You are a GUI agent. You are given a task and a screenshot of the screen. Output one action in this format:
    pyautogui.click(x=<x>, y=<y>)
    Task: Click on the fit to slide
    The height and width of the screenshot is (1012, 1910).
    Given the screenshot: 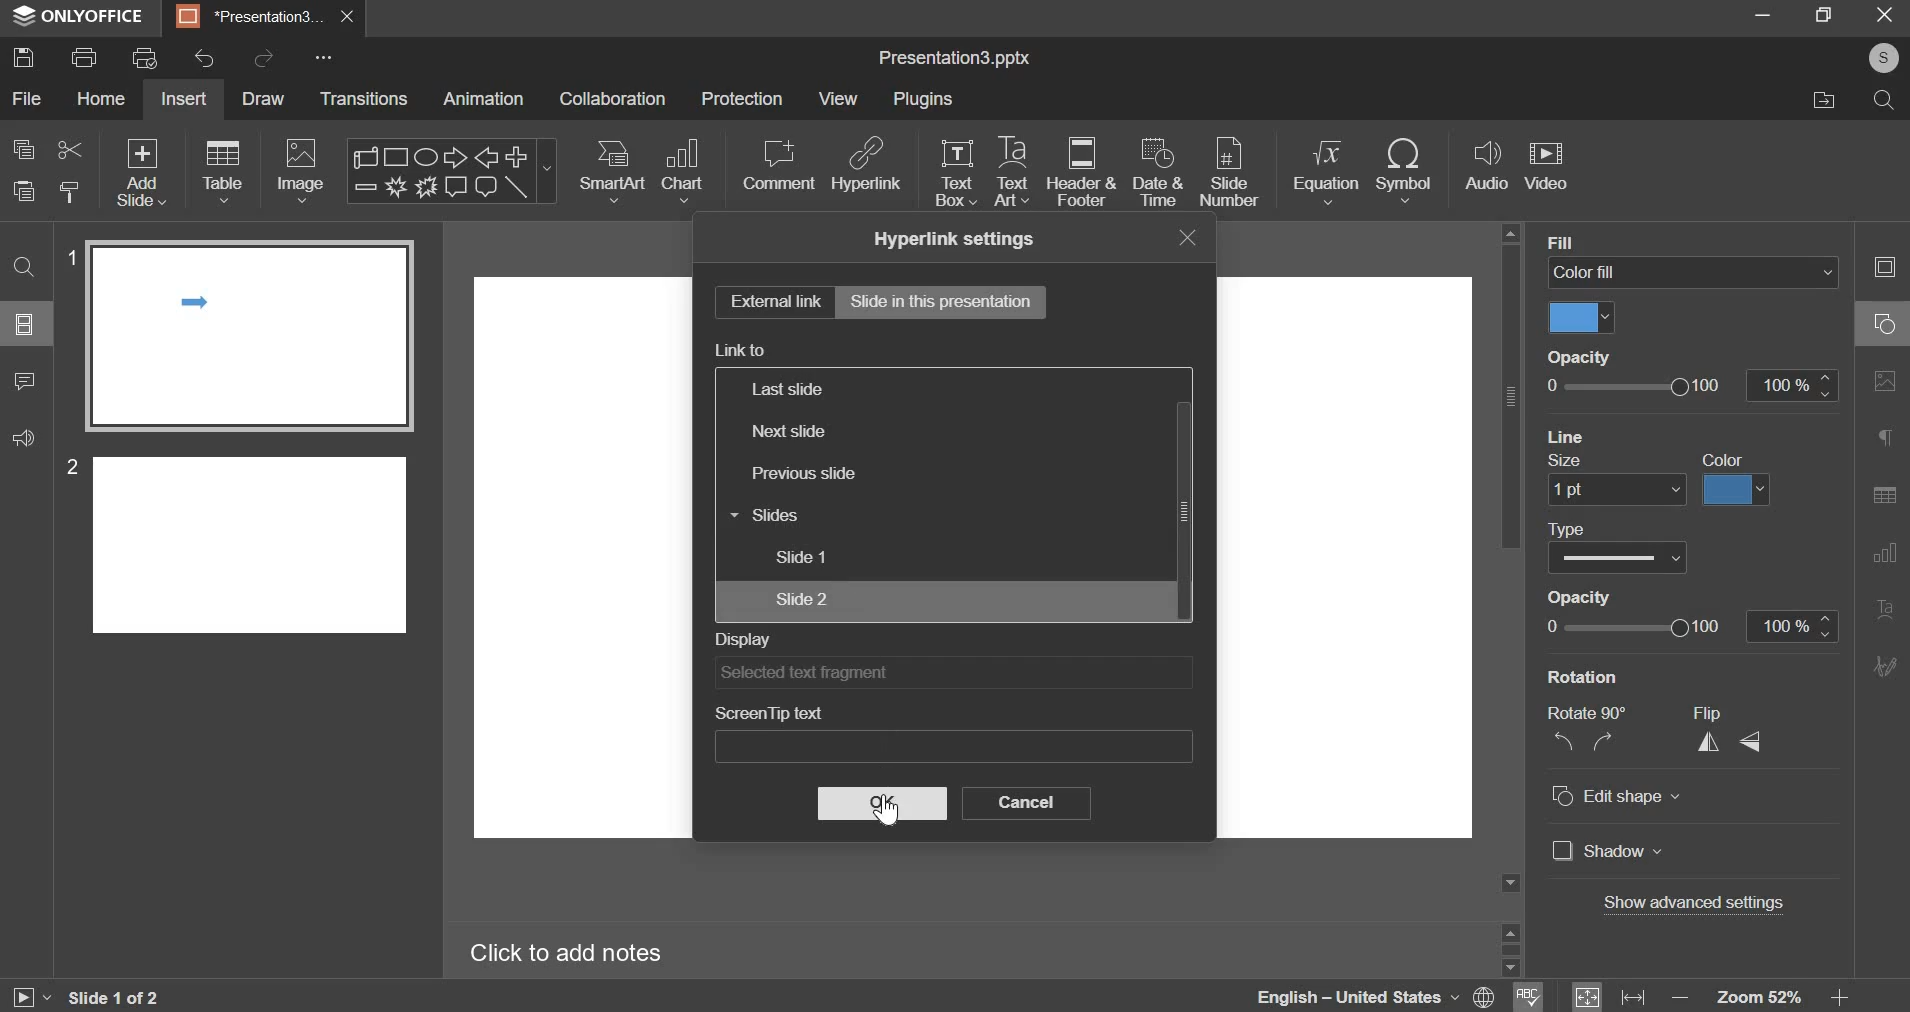 What is the action you would take?
    pyautogui.click(x=1587, y=997)
    